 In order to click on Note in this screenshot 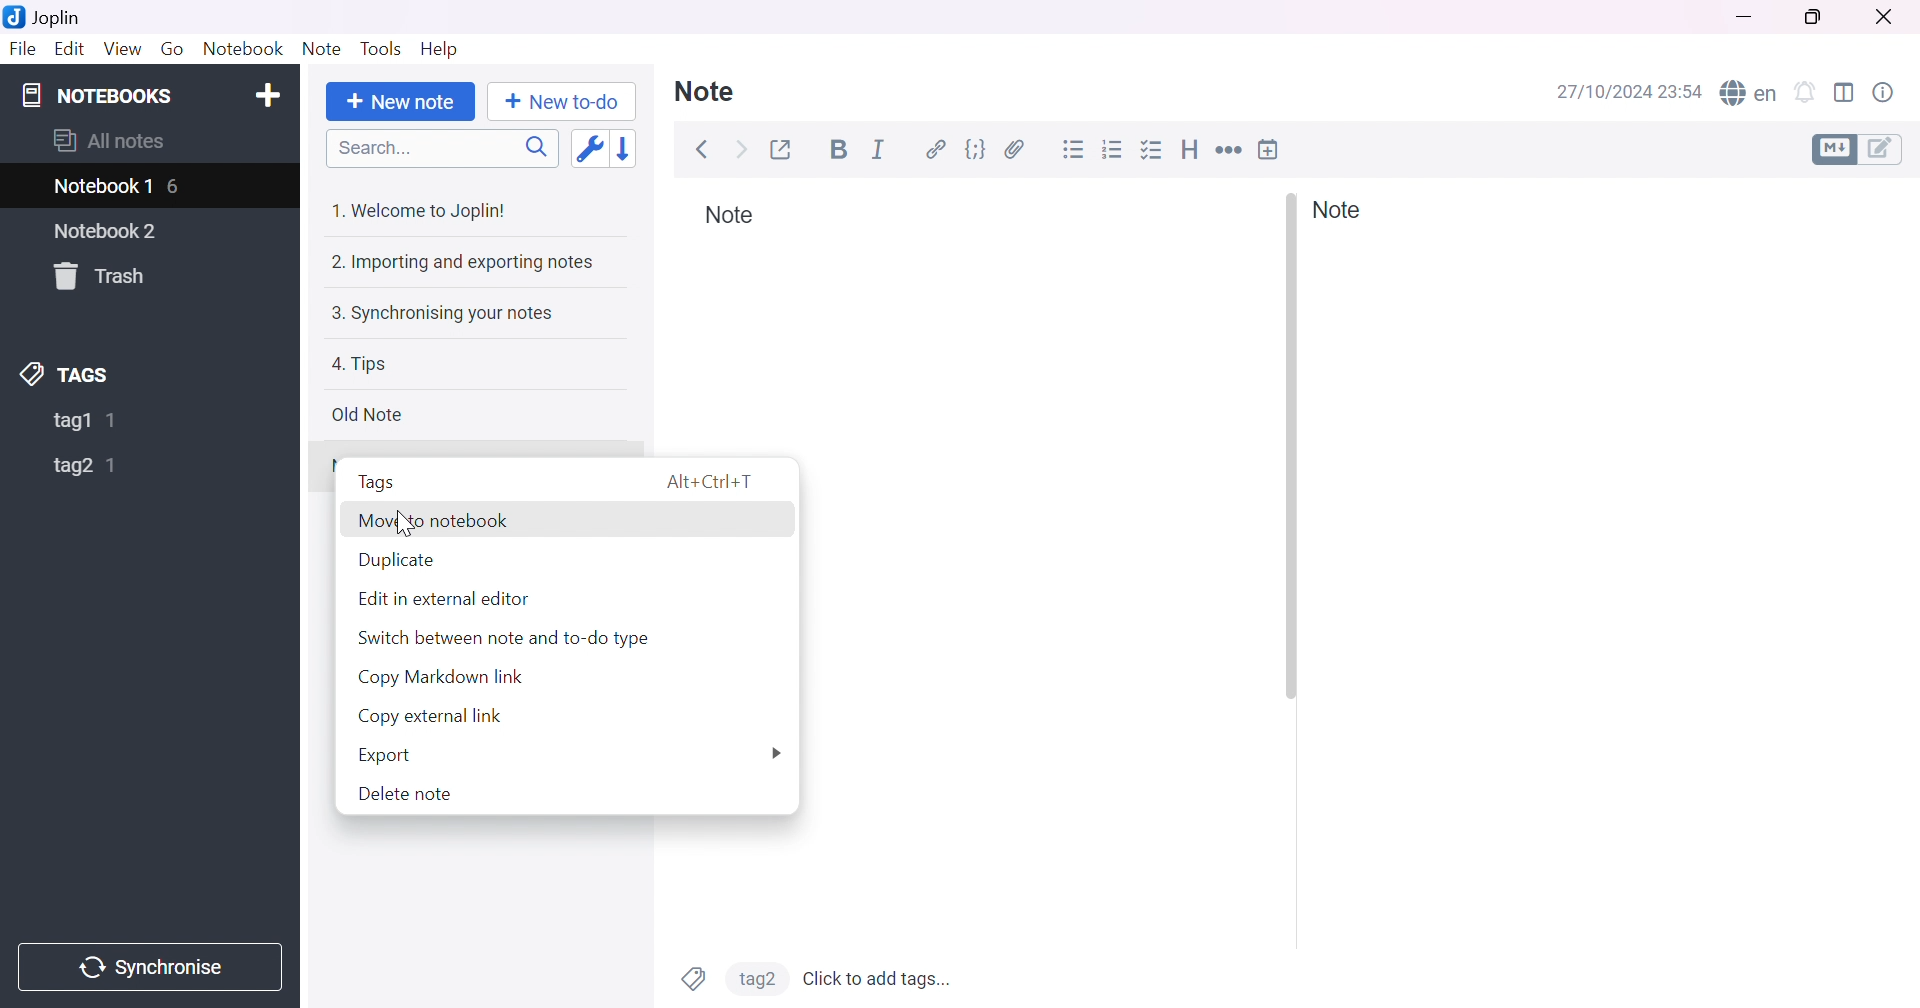, I will do `click(706, 93)`.